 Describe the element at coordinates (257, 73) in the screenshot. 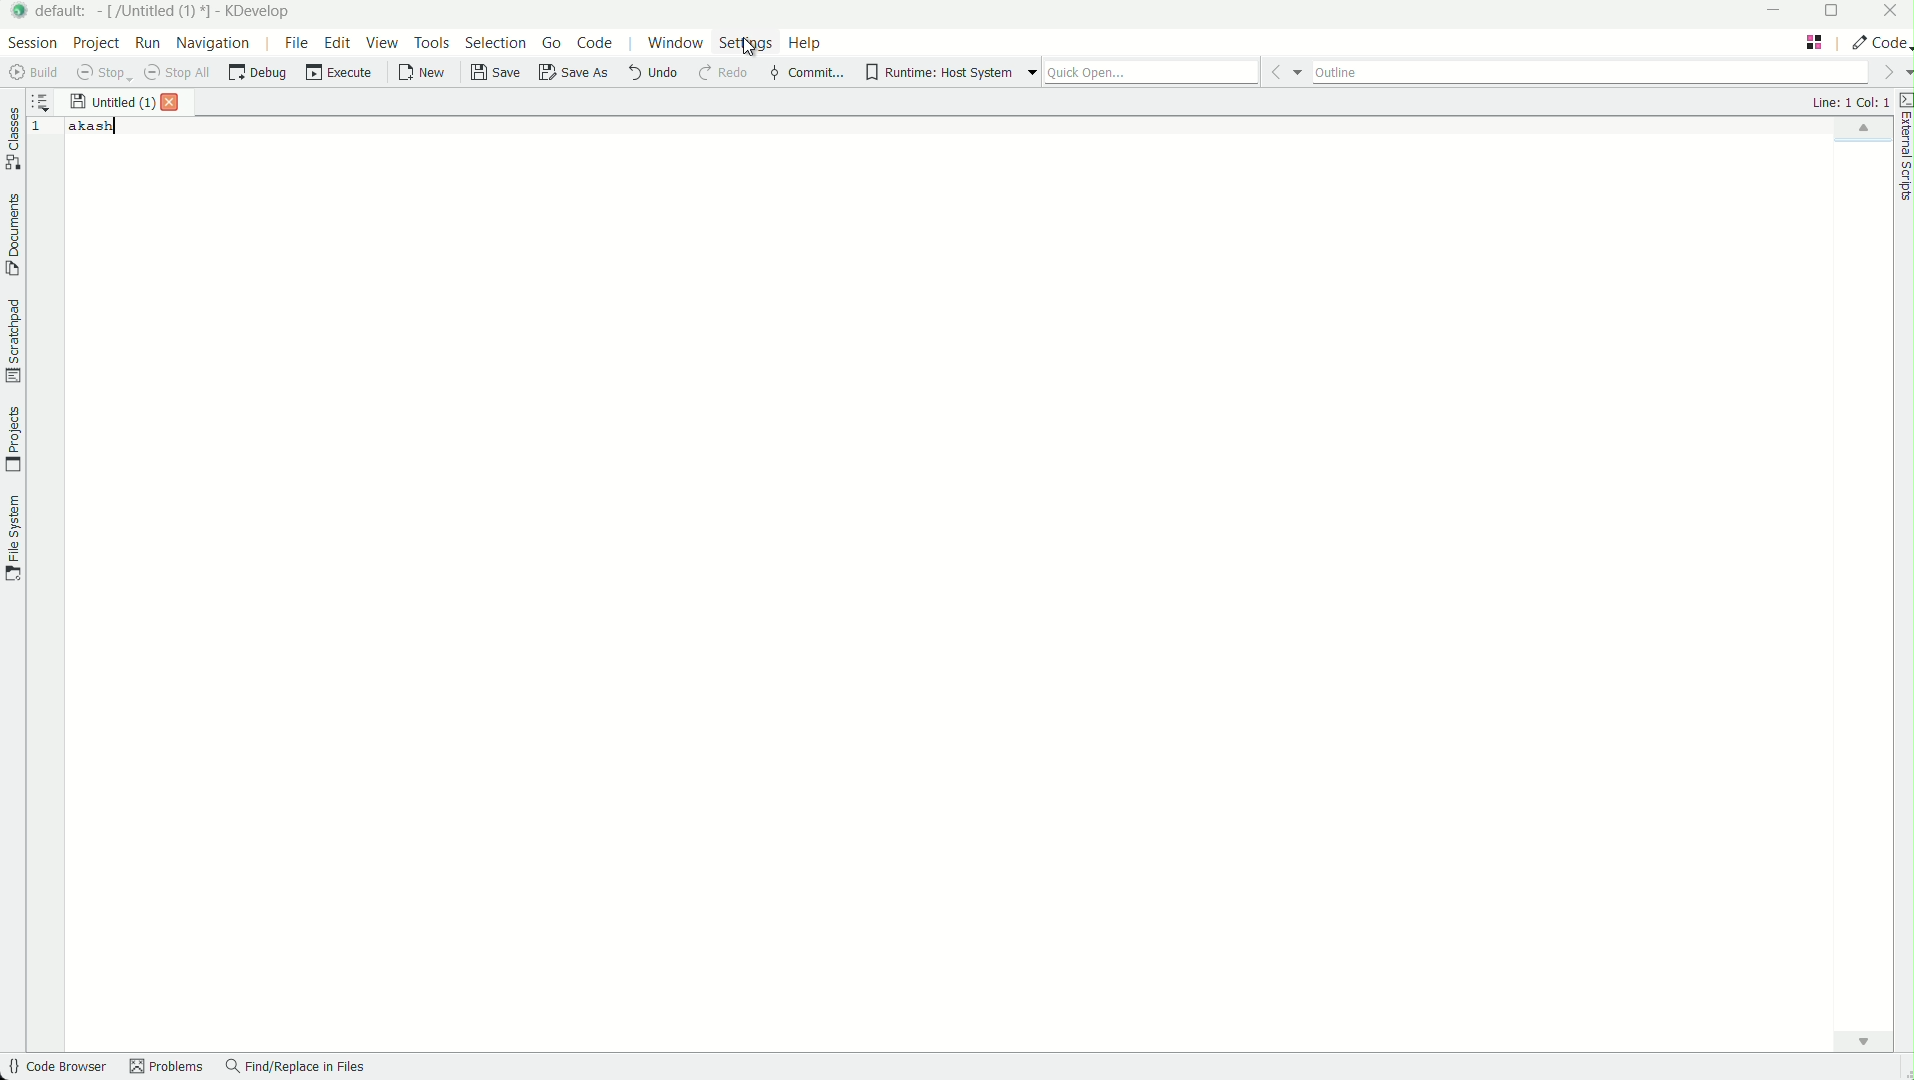

I see `debug` at that location.